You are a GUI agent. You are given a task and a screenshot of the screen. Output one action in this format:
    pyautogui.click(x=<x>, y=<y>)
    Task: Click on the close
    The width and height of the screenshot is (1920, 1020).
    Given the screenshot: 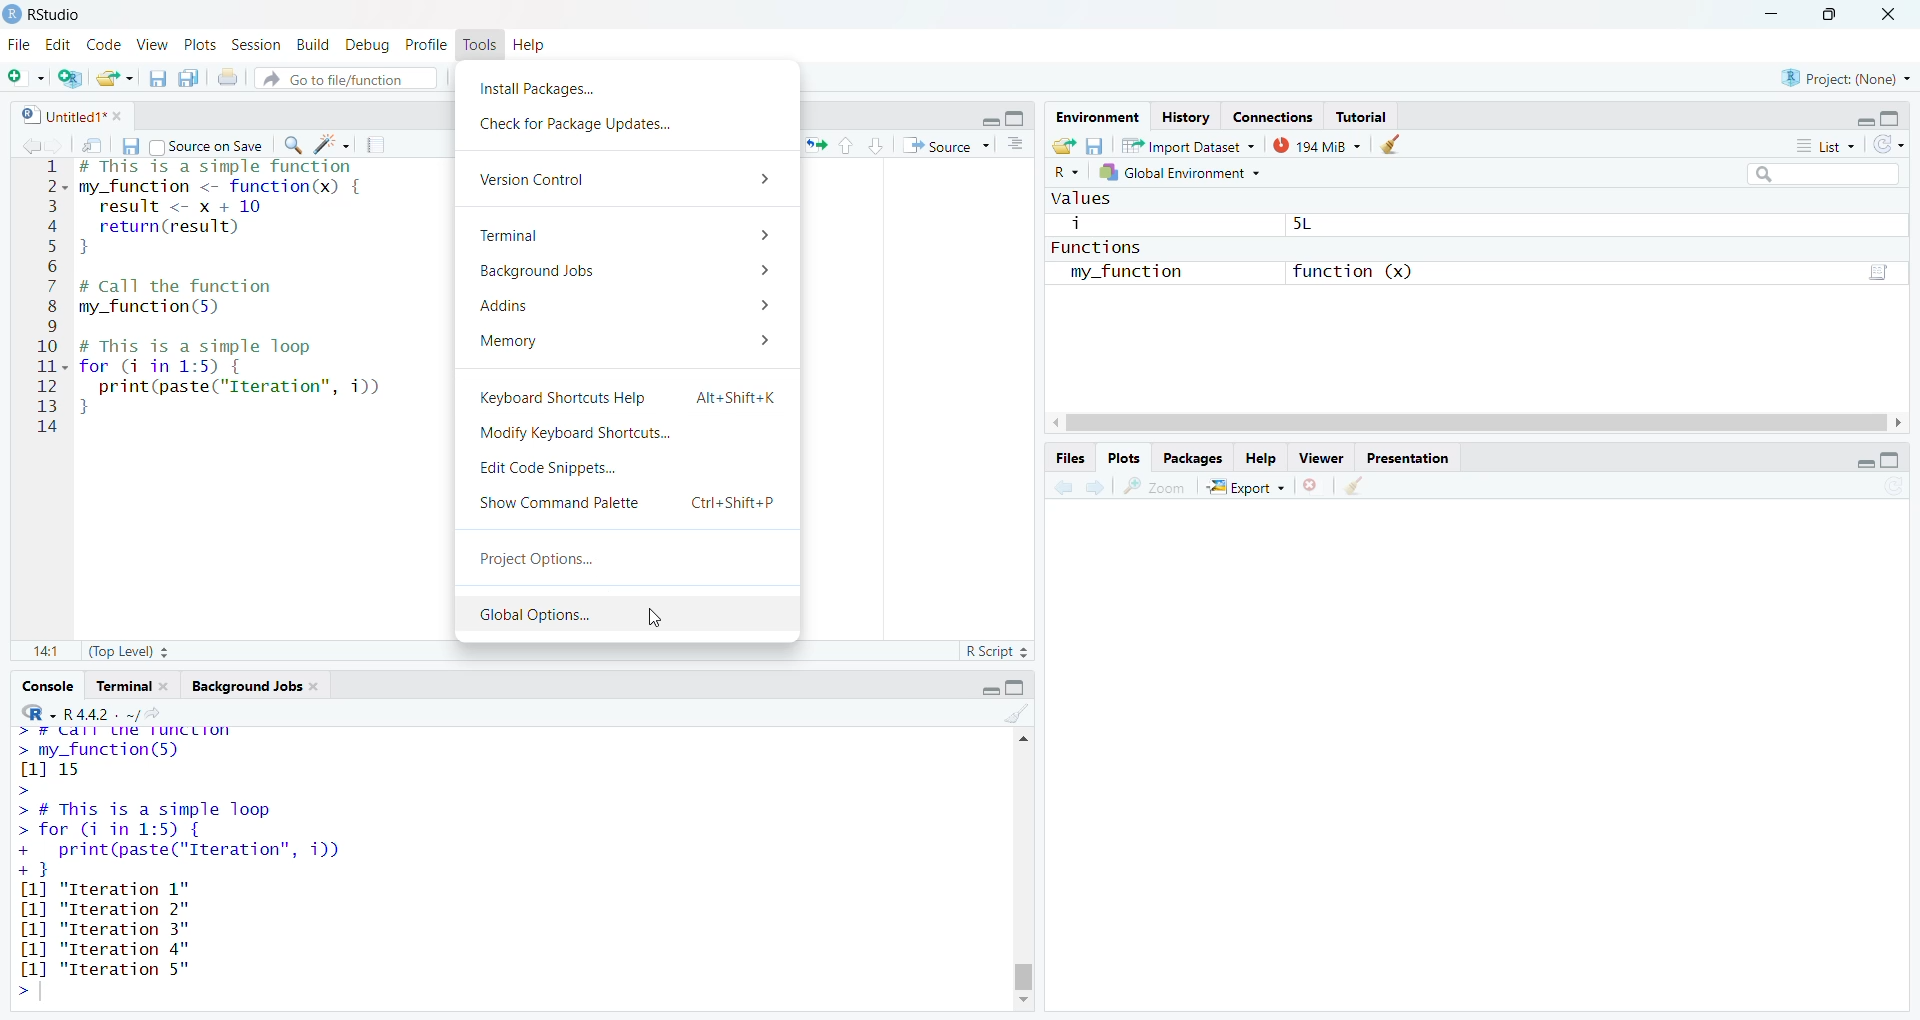 What is the action you would take?
    pyautogui.click(x=321, y=688)
    